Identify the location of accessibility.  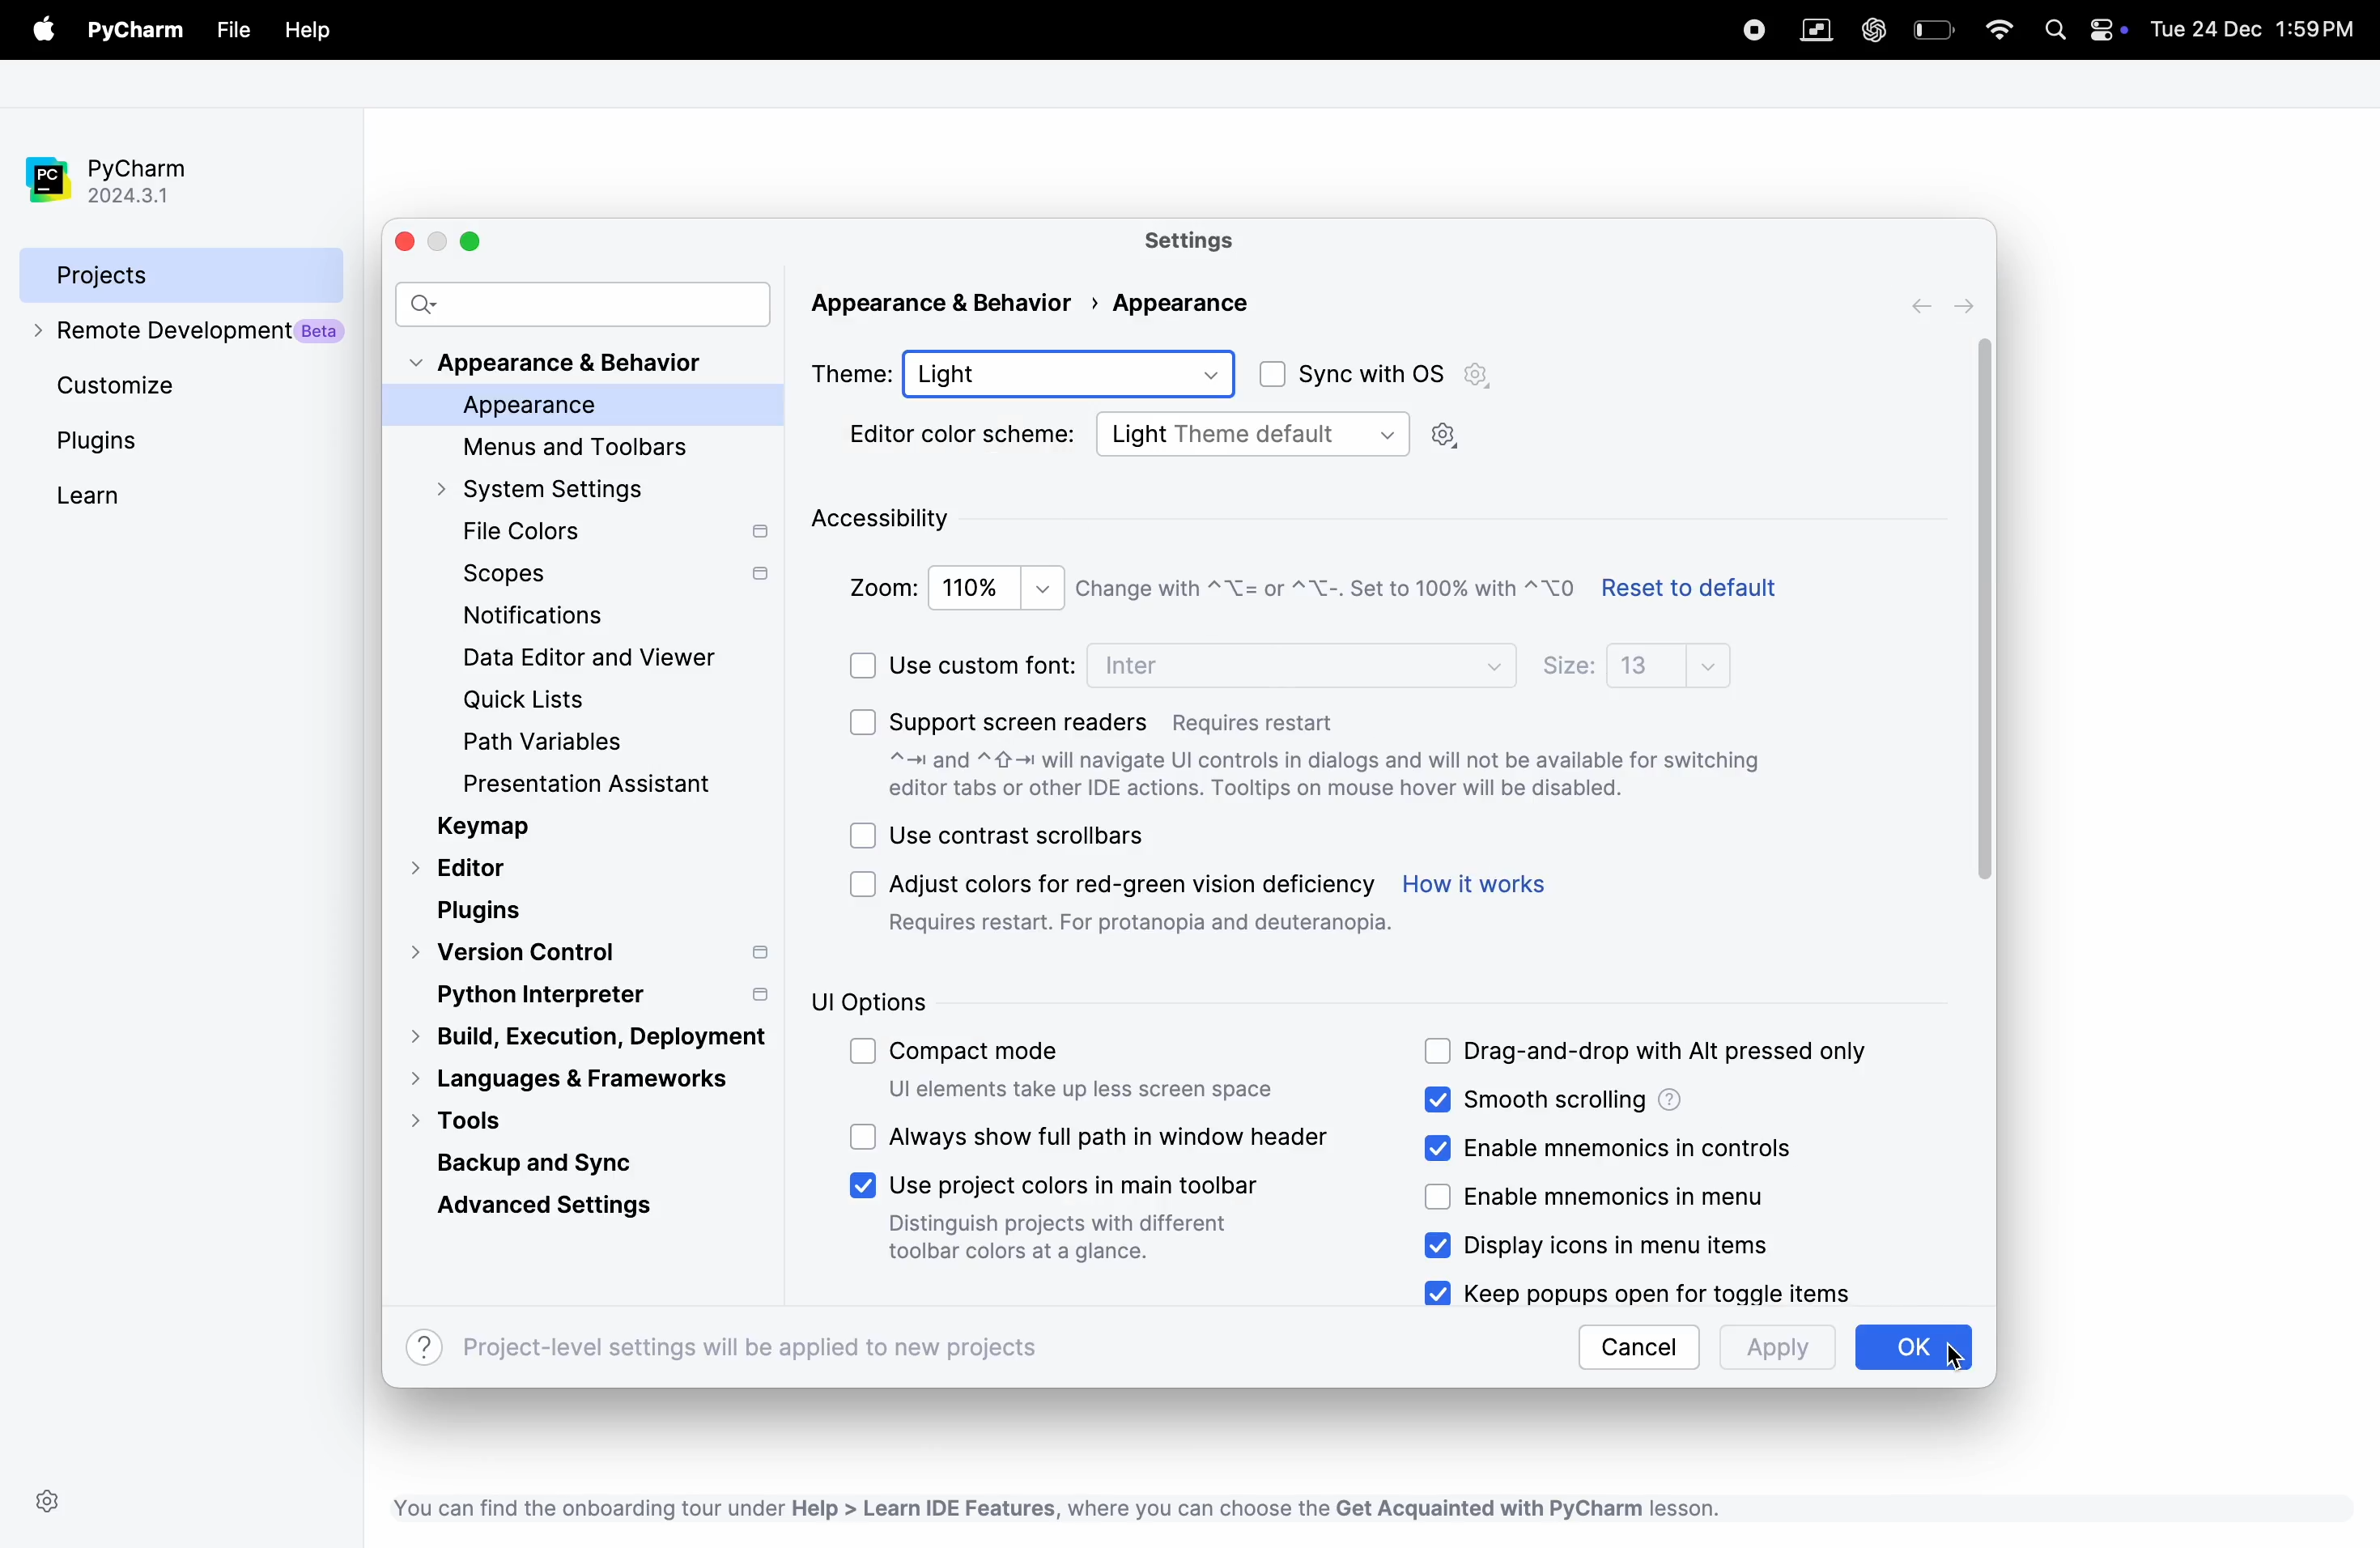
(894, 521).